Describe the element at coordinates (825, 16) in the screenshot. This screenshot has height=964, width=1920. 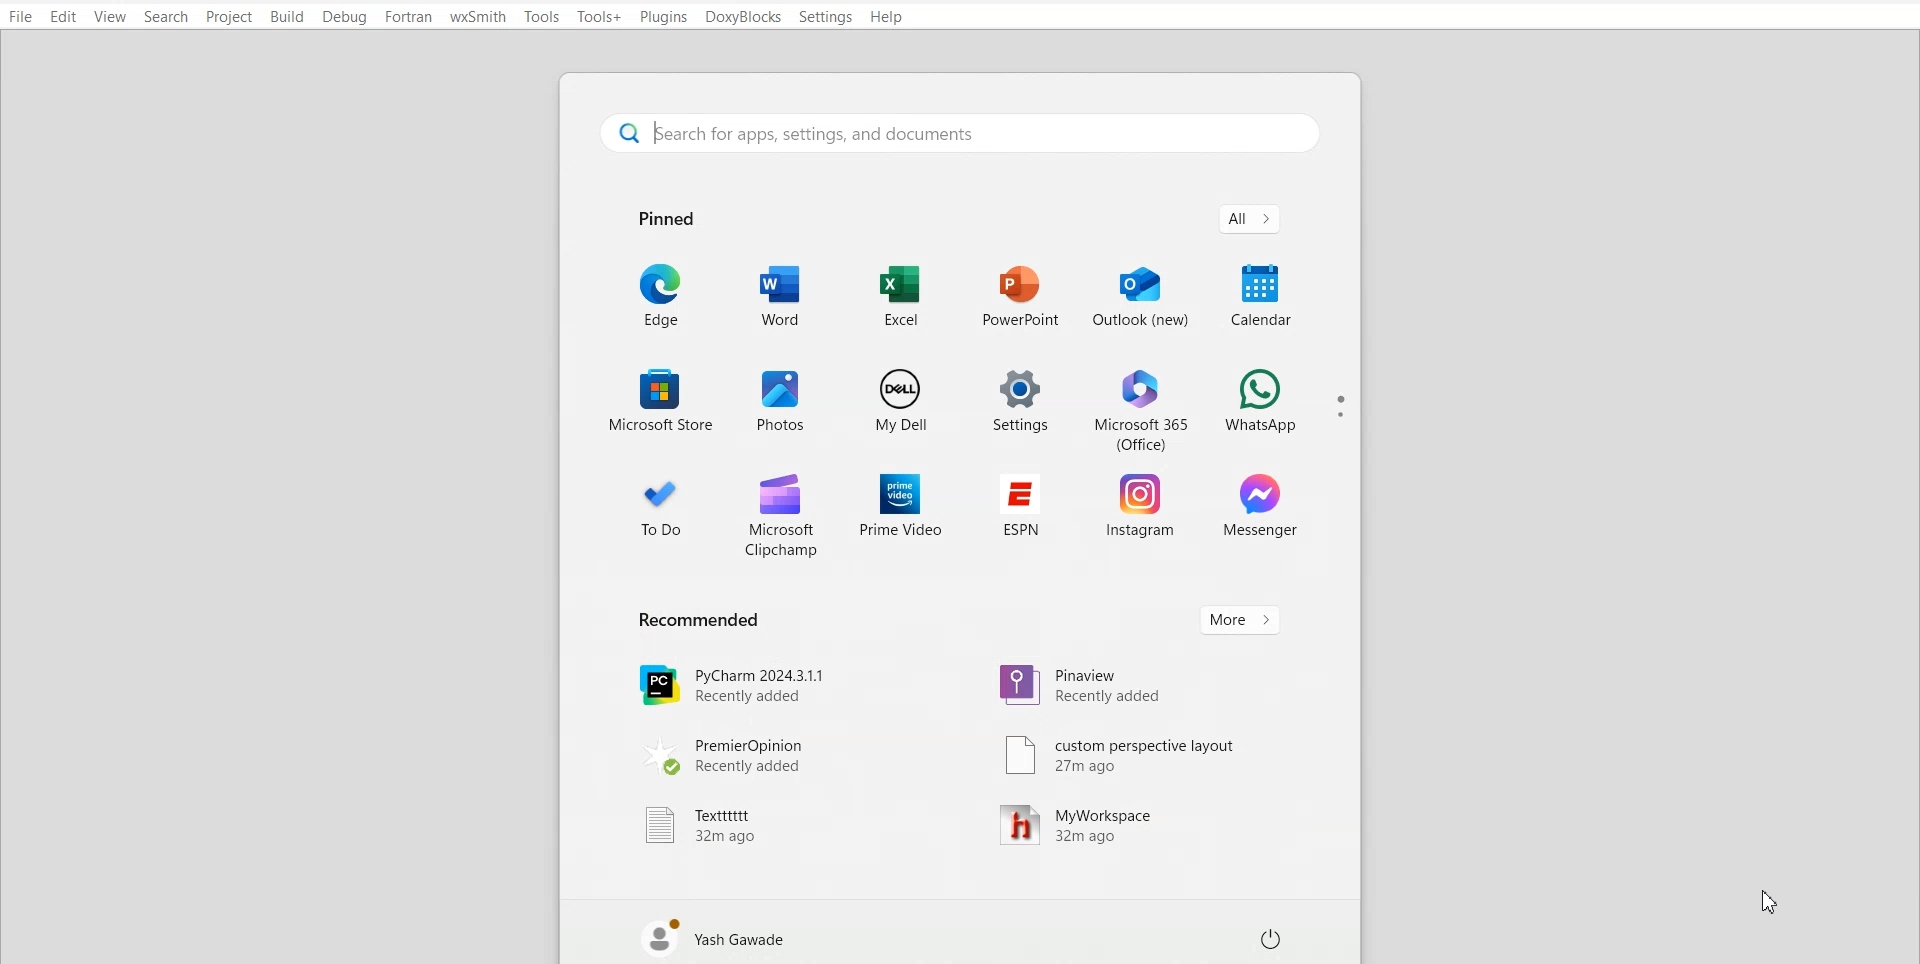
I see `Settings` at that location.